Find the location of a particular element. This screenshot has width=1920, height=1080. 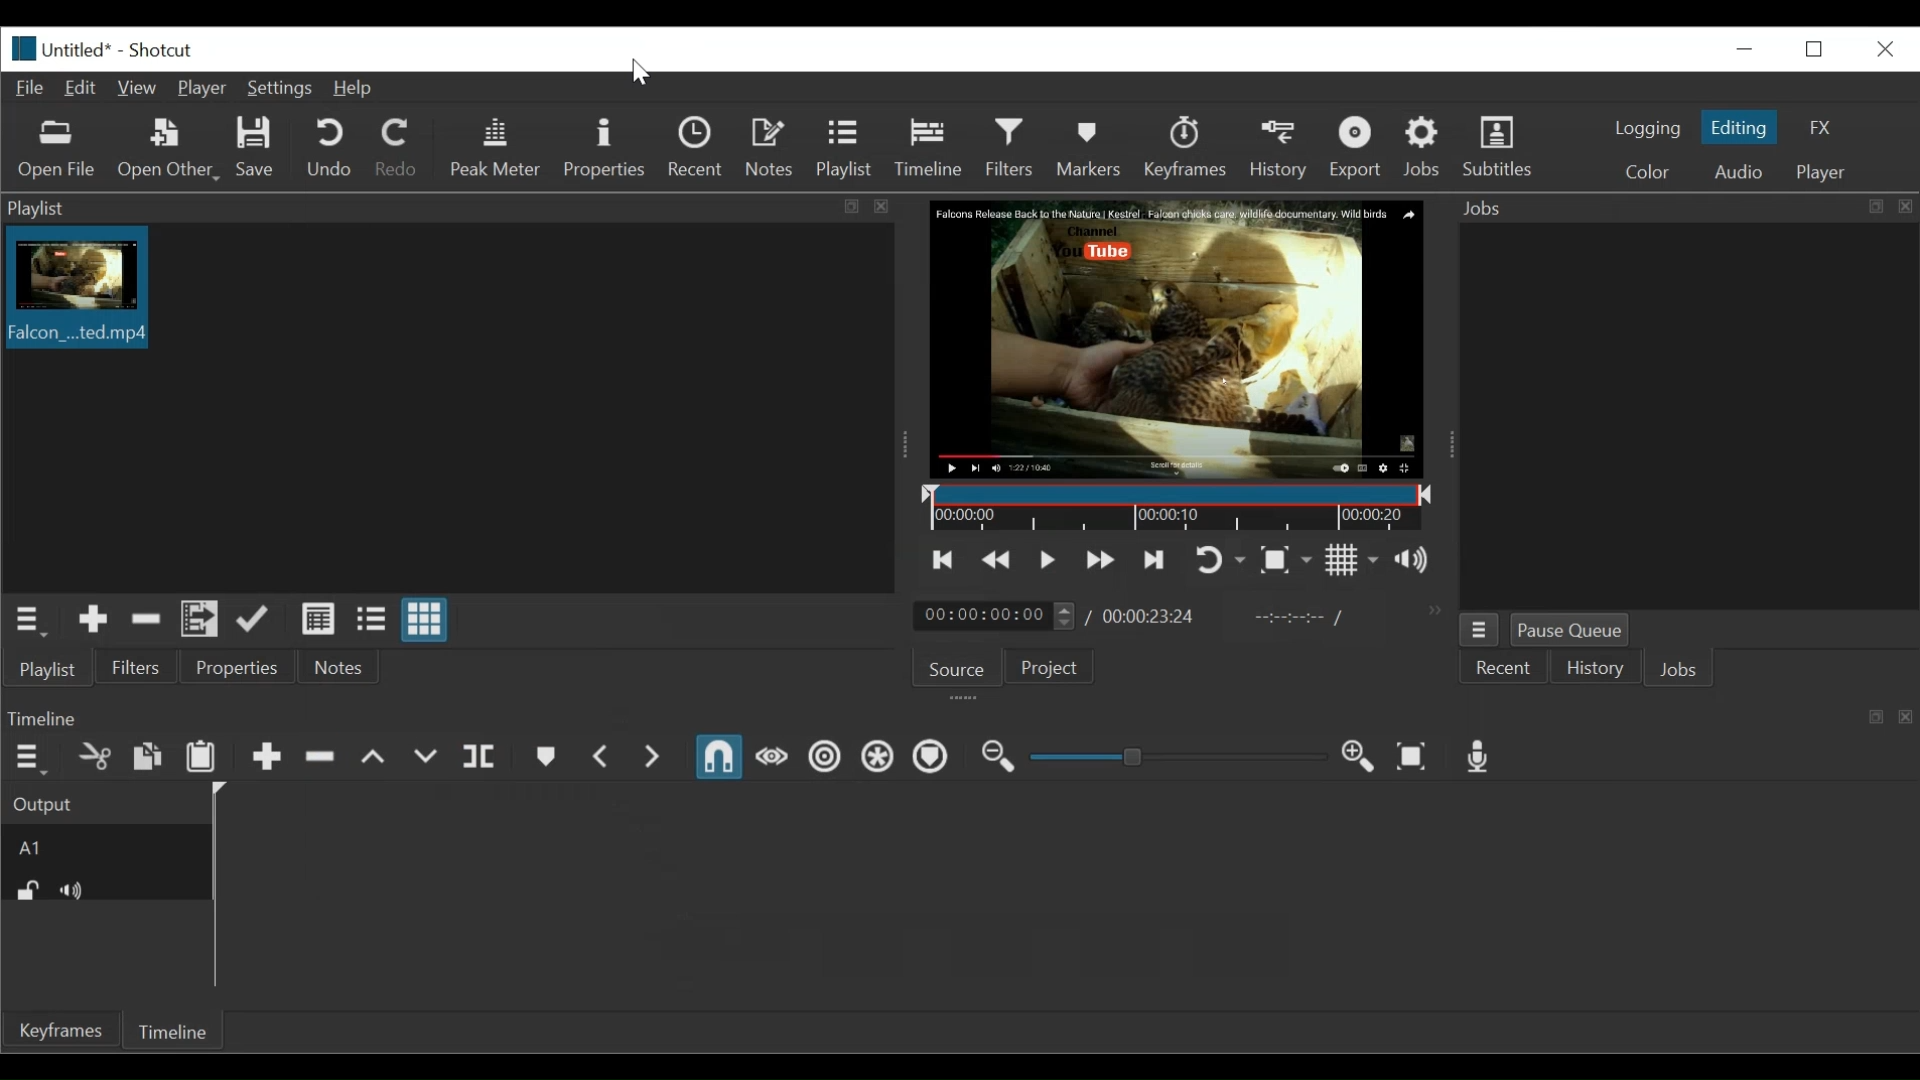

logging is located at coordinates (1645, 130).